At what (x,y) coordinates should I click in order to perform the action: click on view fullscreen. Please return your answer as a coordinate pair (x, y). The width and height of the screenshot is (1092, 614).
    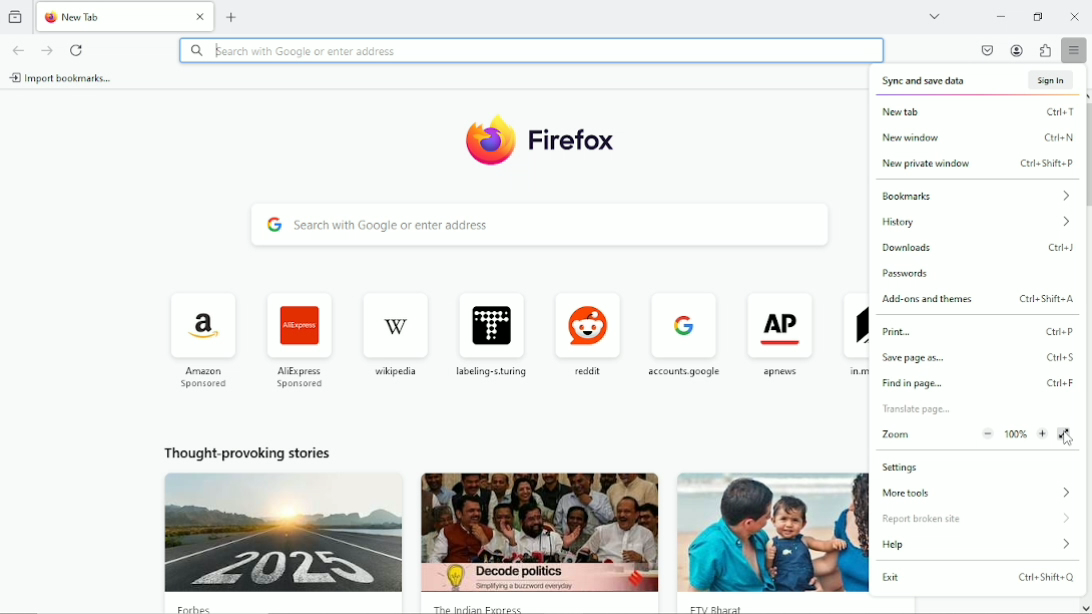
    Looking at the image, I should click on (1066, 434).